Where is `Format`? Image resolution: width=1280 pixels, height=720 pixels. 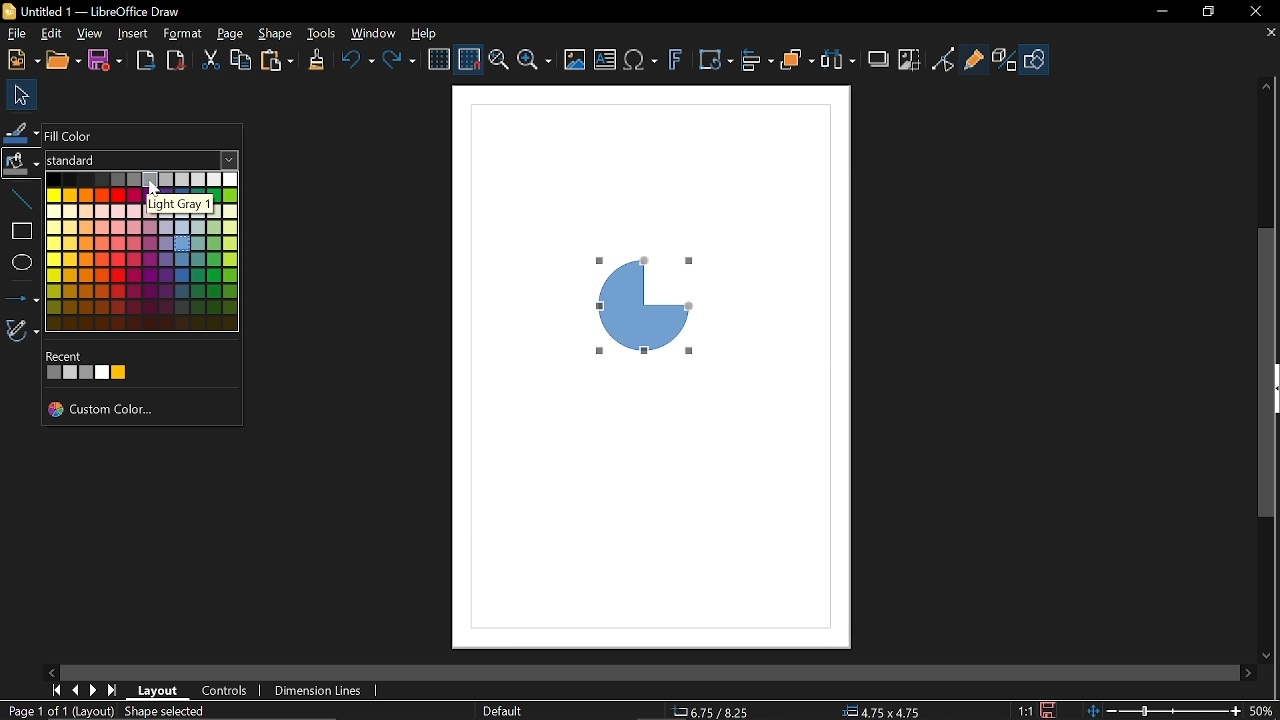
Format is located at coordinates (181, 34).